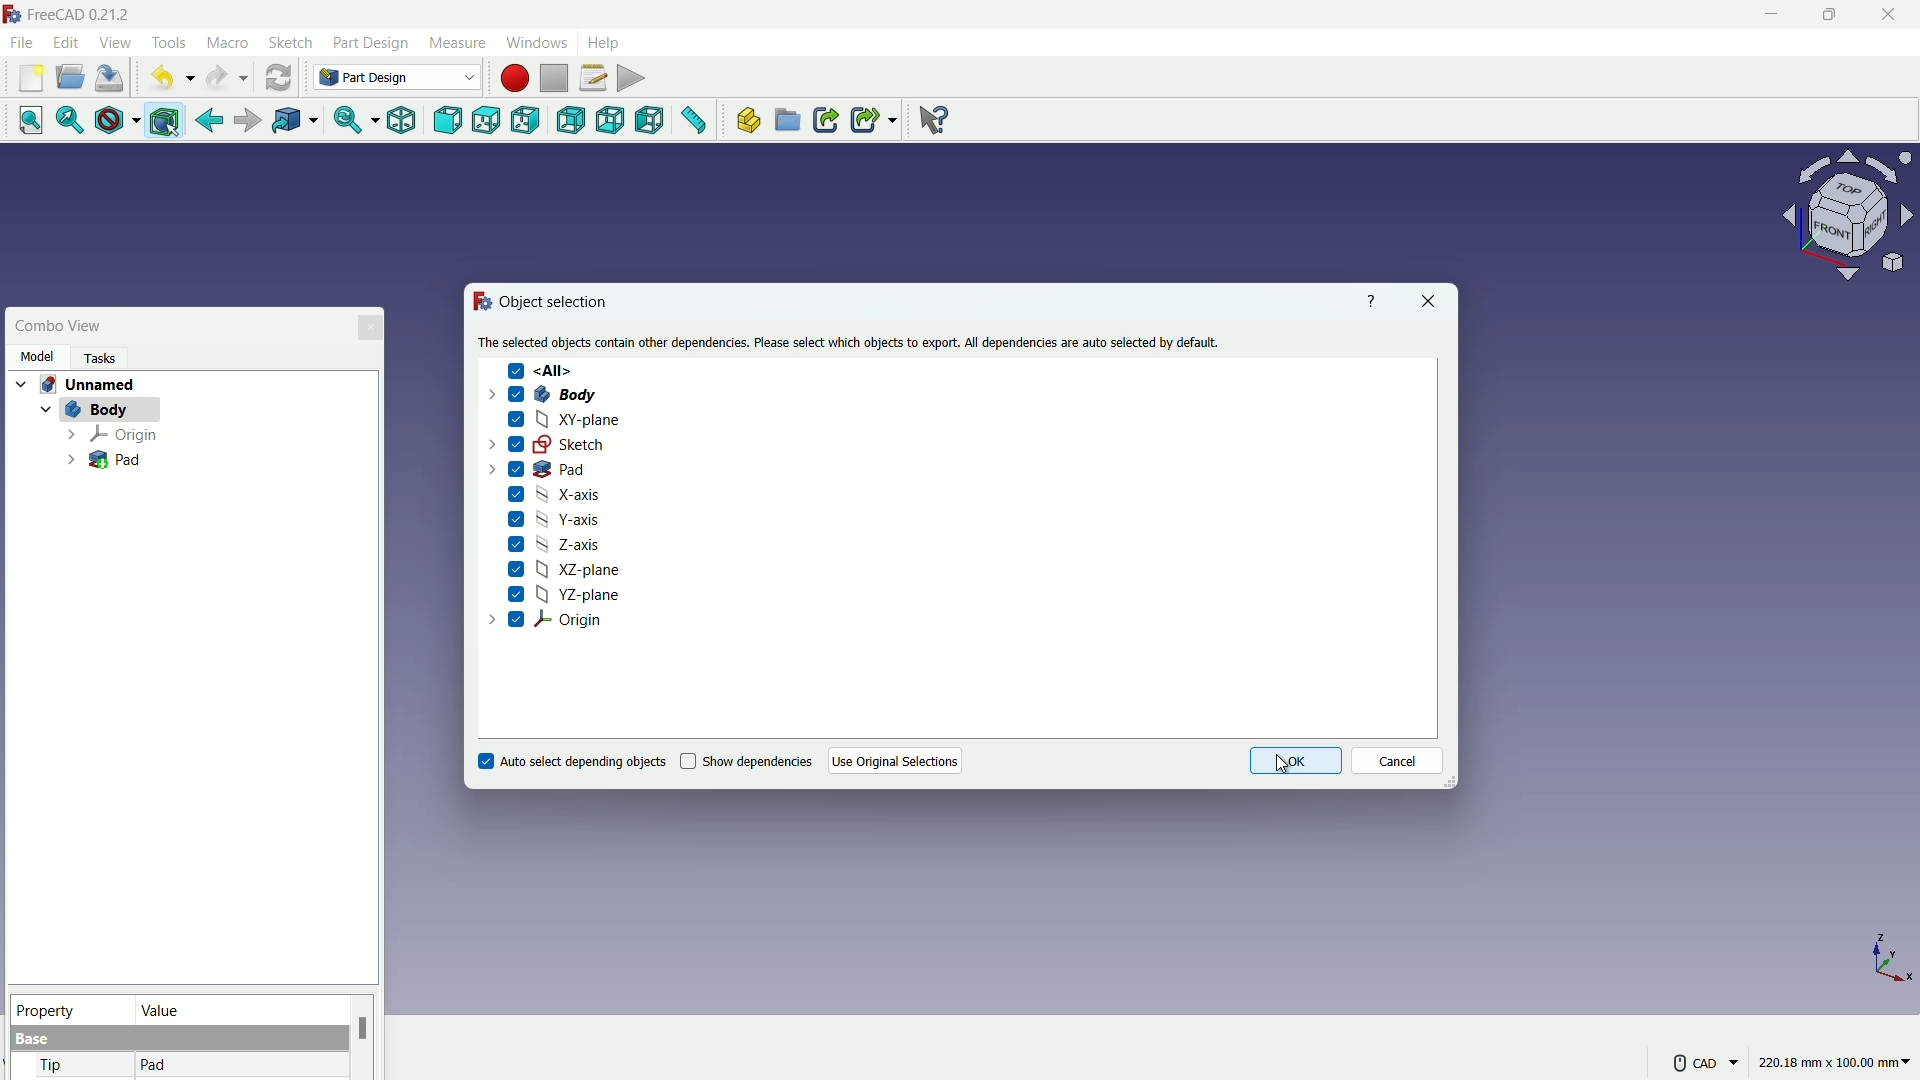 The width and height of the screenshot is (1920, 1080). What do you see at coordinates (488, 394) in the screenshot?
I see `dropdown` at bounding box center [488, 394].